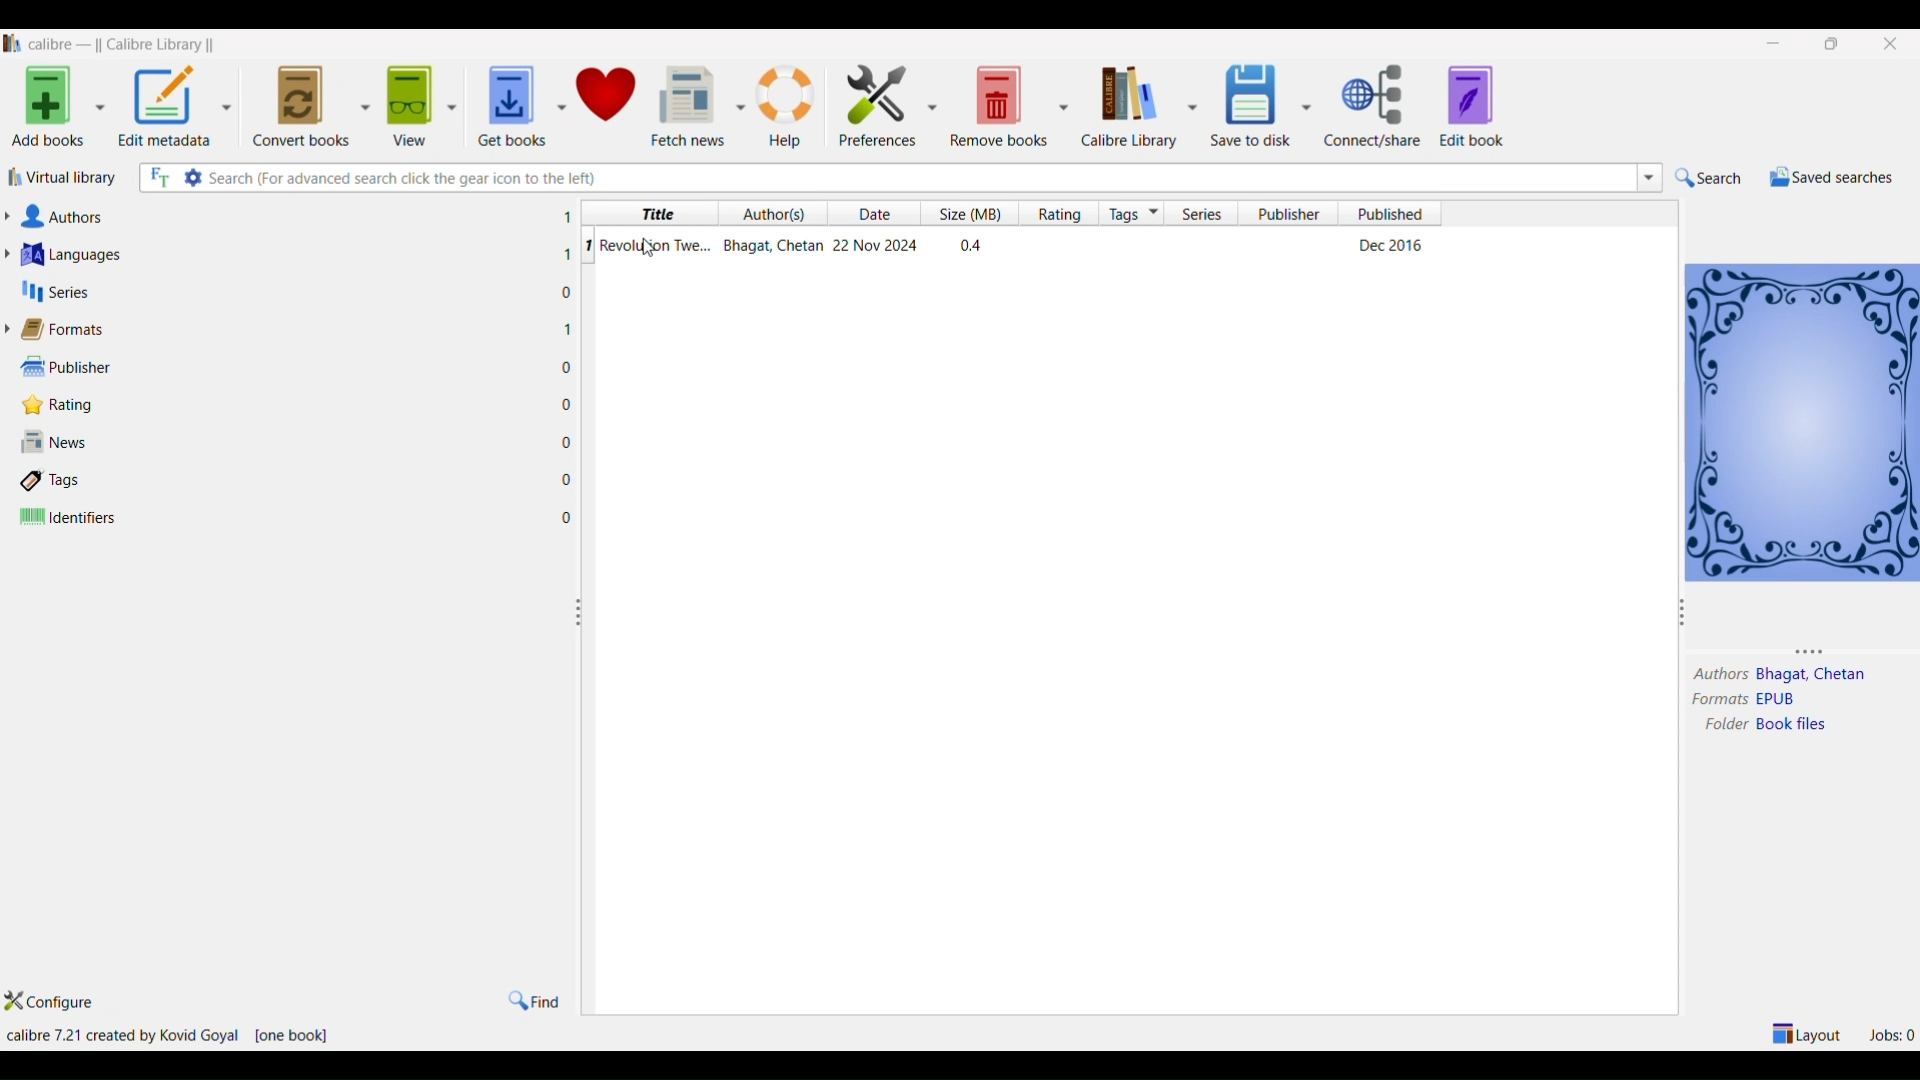  Describe the element at coordinates (1064, 104) in the screenshot. I see `remove books options dropdown button` at that location.